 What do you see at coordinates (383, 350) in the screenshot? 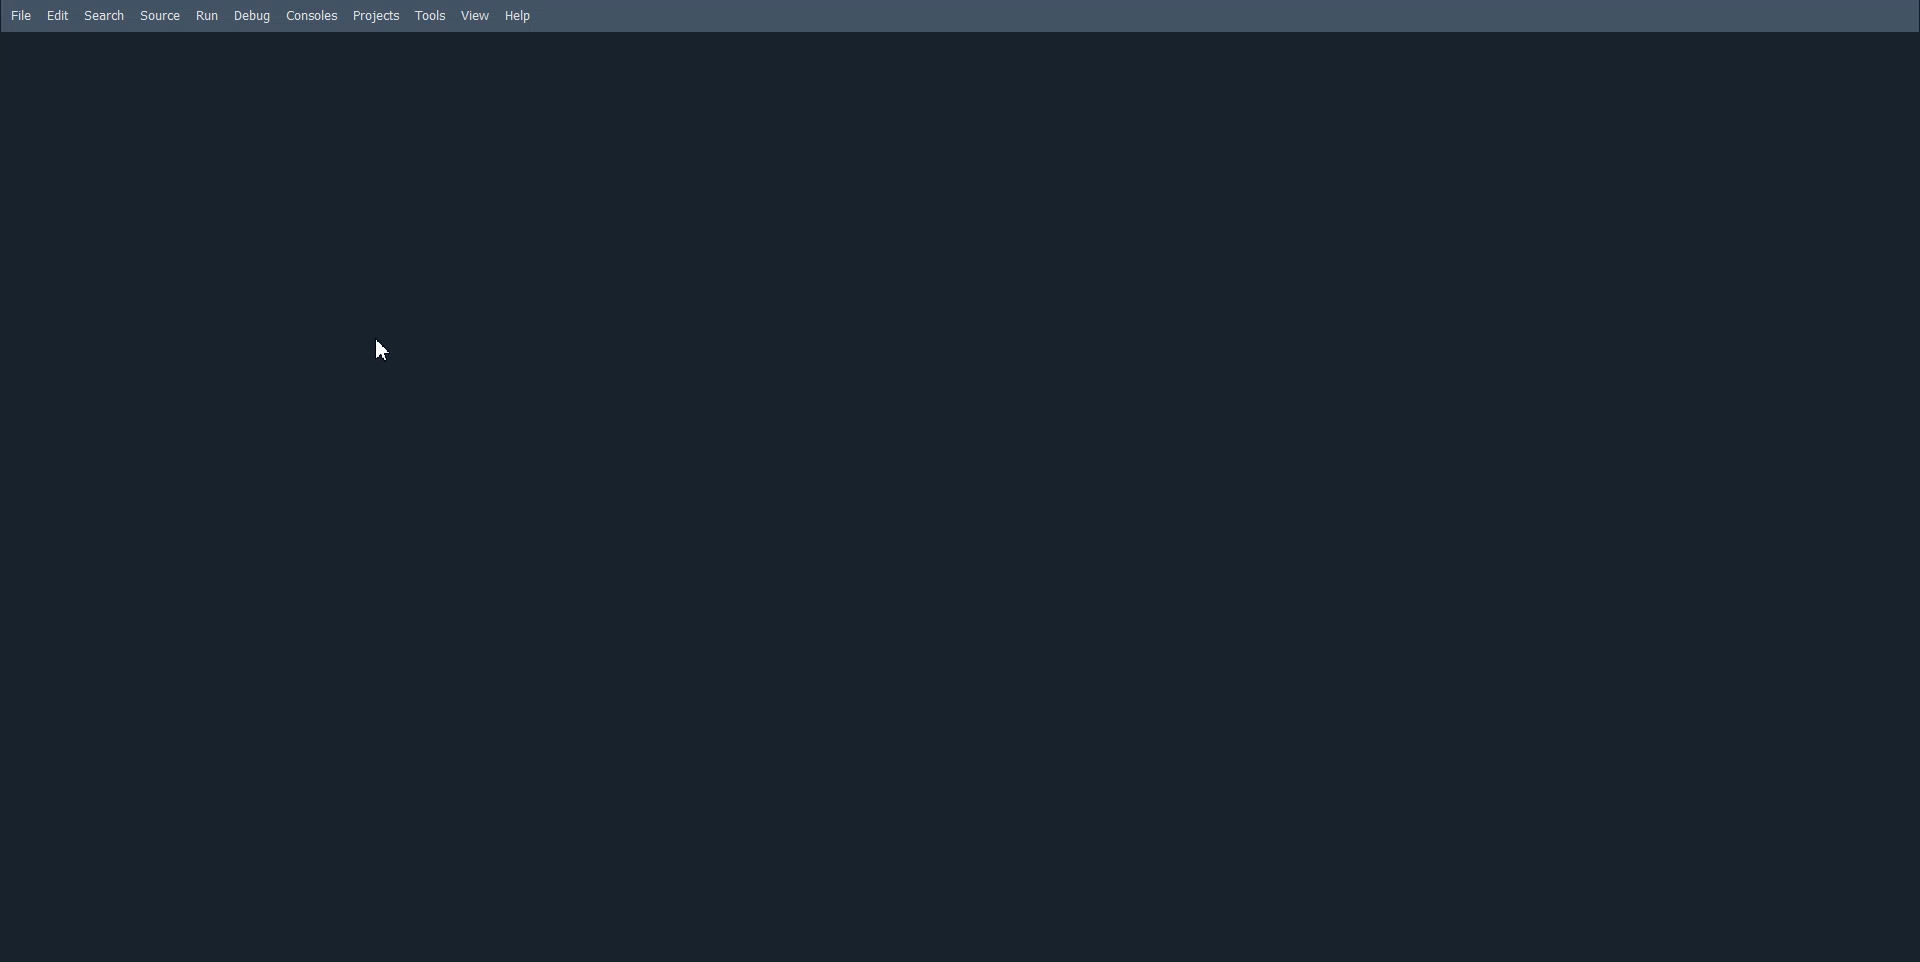
I see `Cursor` at bounding box center [383, 350].